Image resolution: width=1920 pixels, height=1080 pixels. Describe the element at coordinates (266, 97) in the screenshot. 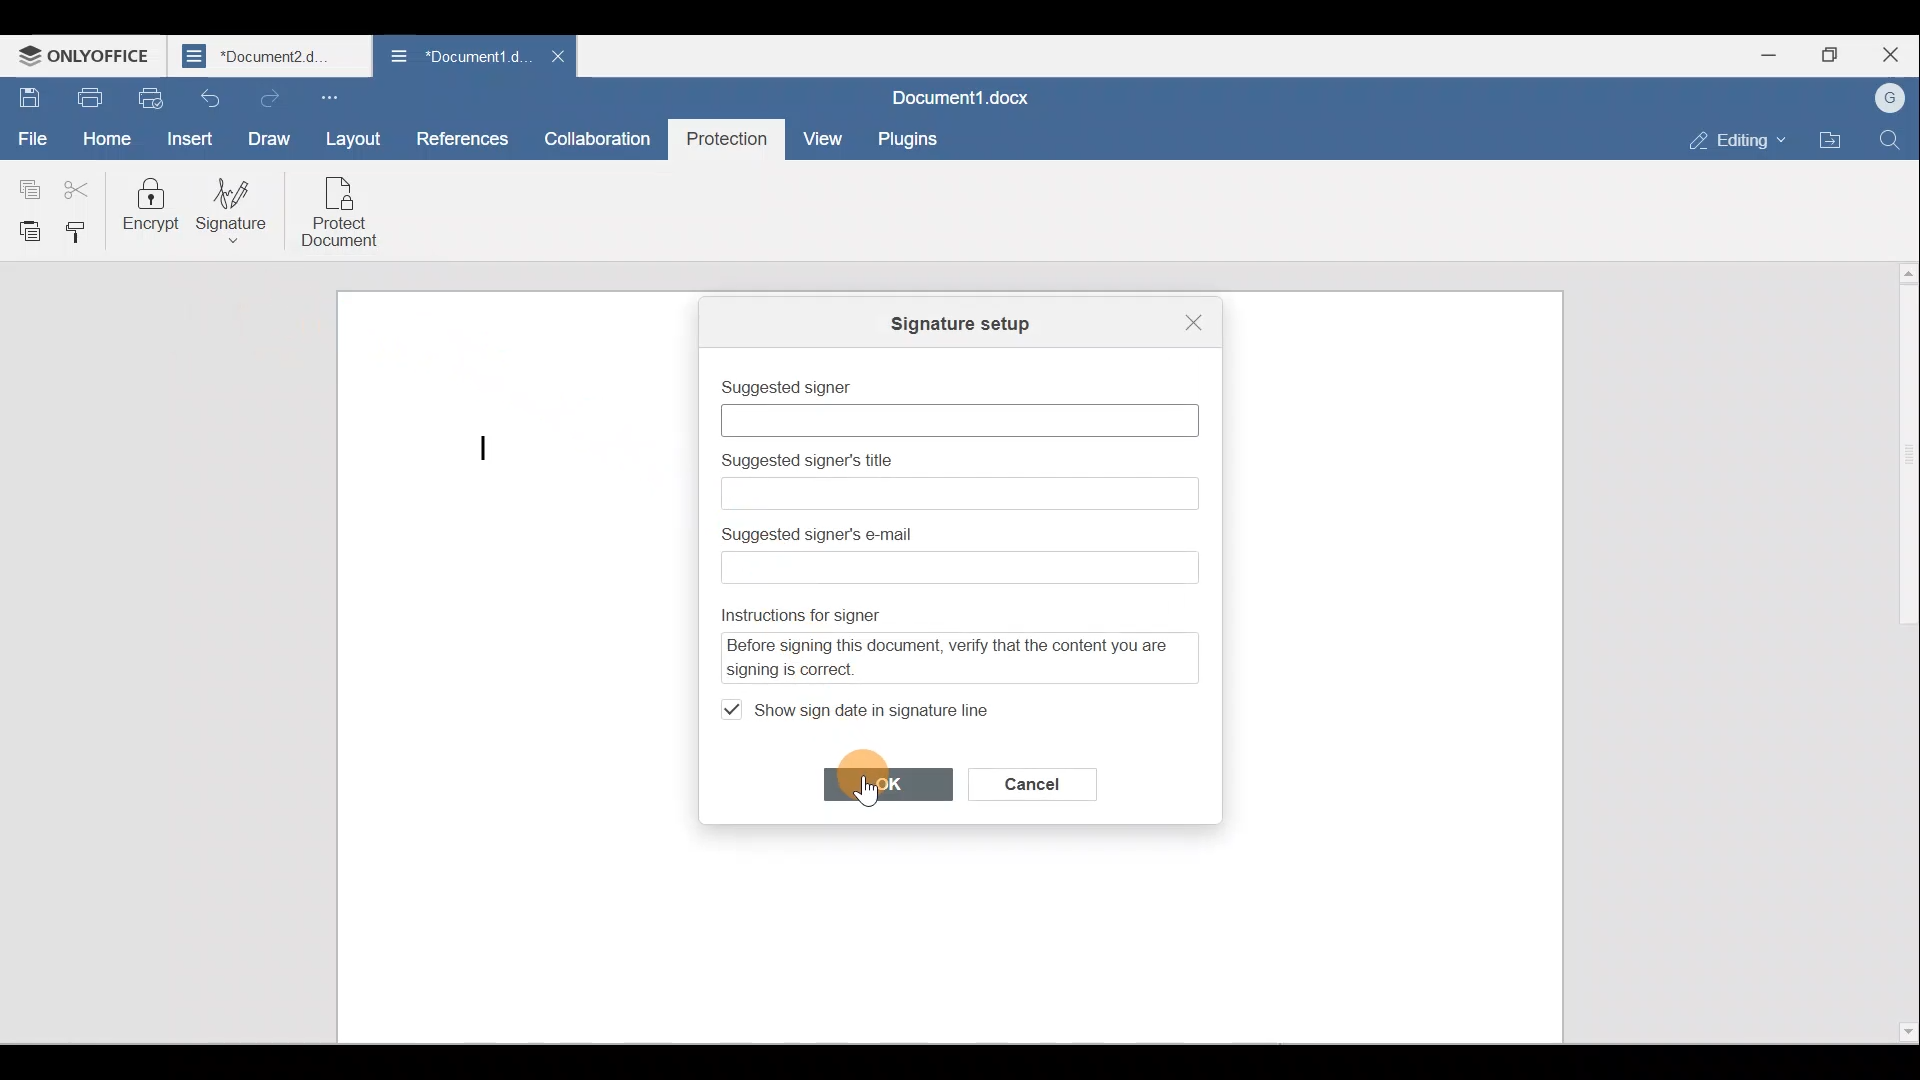

I see `Redo` at that location.